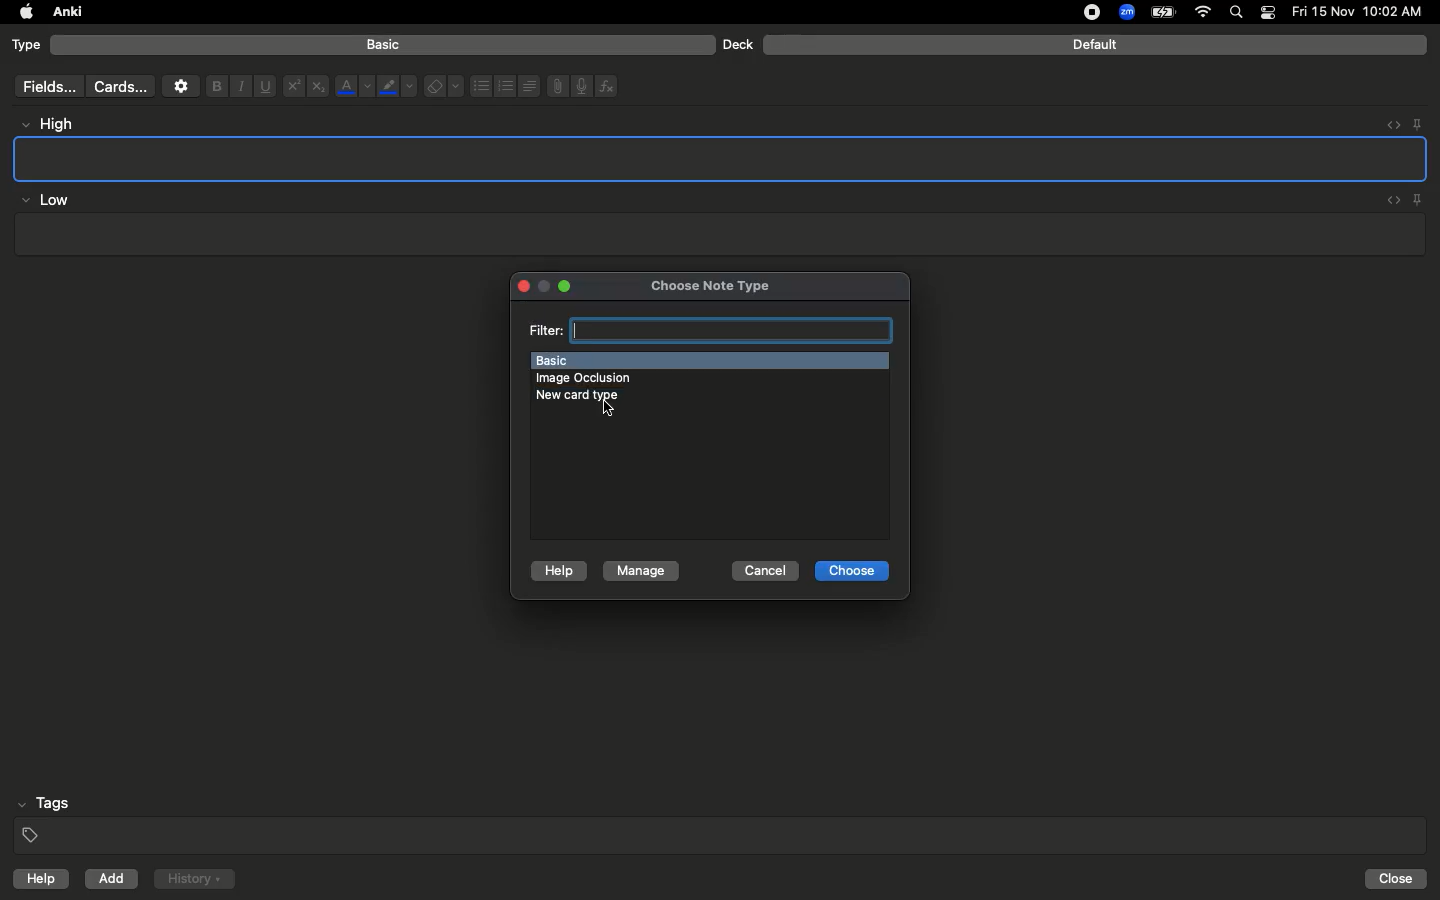 The width and height of the screenshot is (1440, 900). What do you see at coordinates (737, 44) in the screenshot?
I see `Deck` at bounding box center [737, 44].